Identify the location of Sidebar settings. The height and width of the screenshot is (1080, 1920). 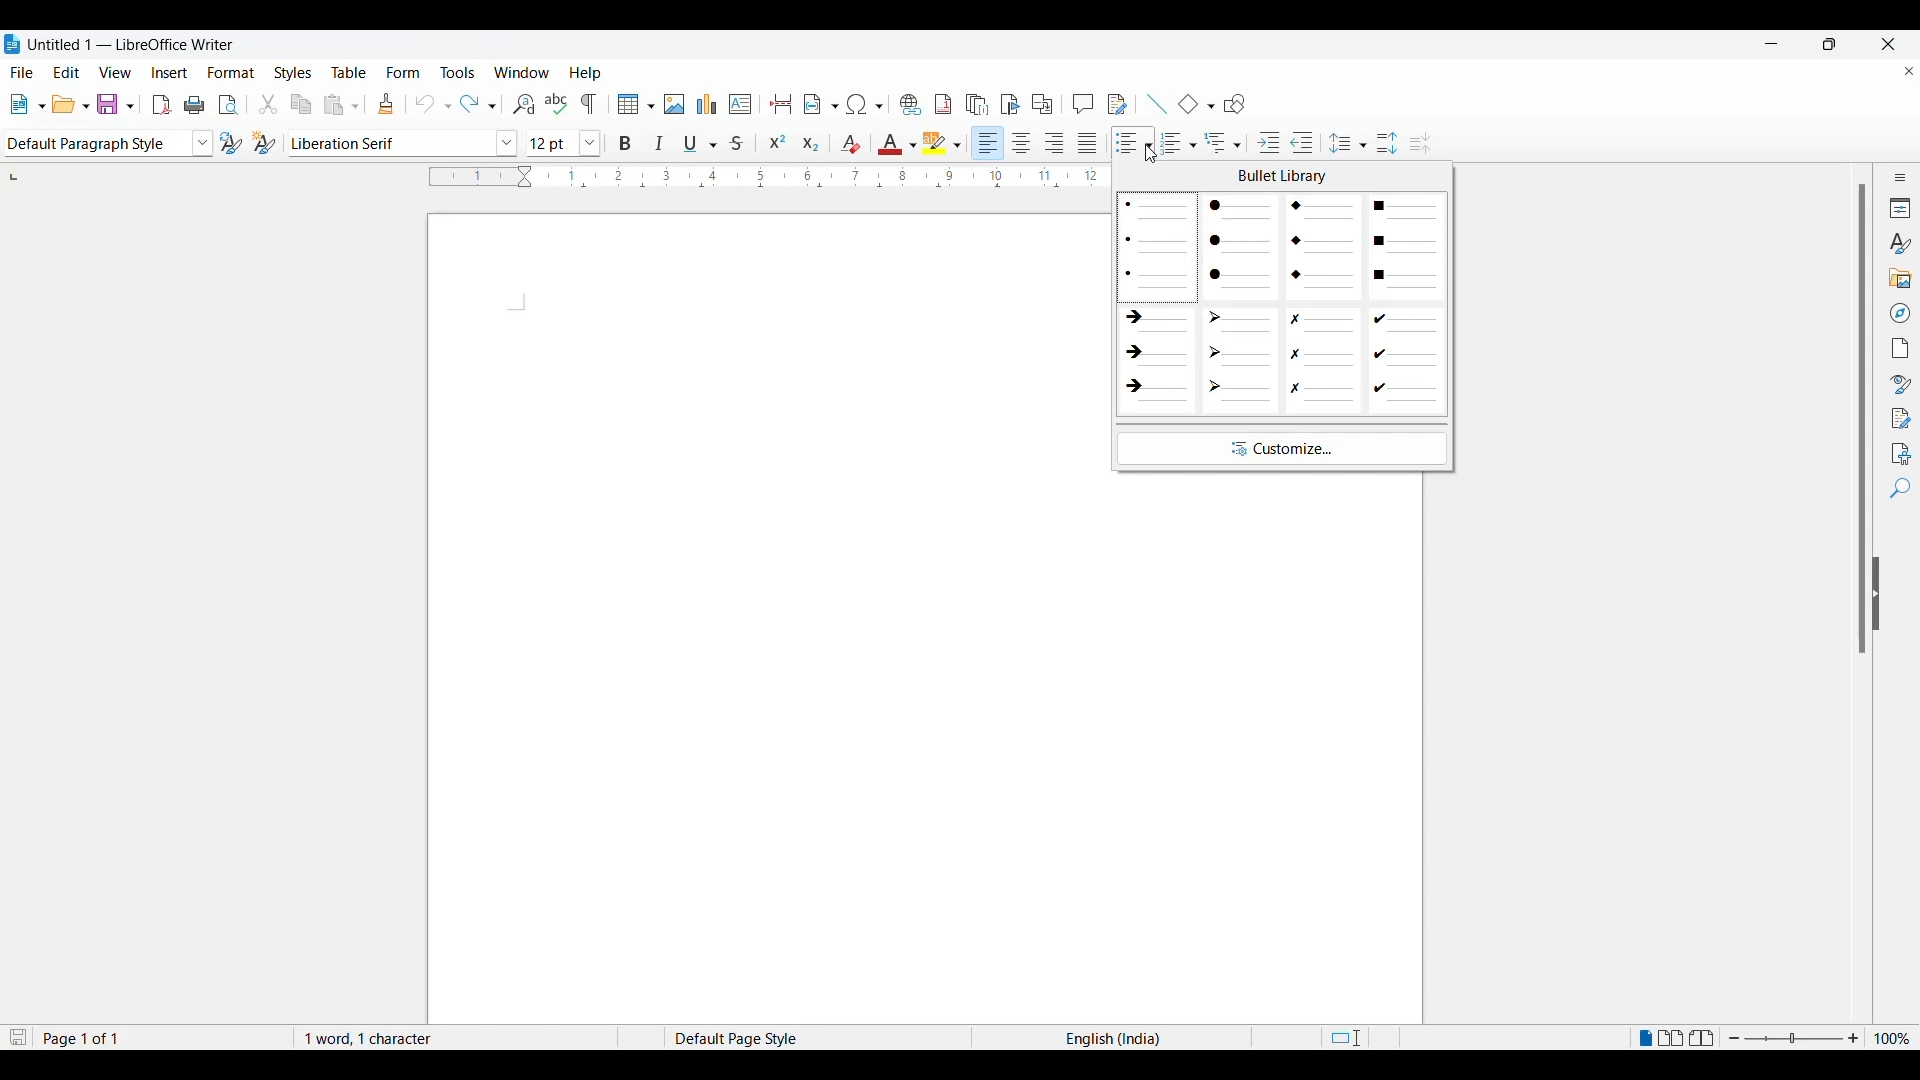
(1897, 174).